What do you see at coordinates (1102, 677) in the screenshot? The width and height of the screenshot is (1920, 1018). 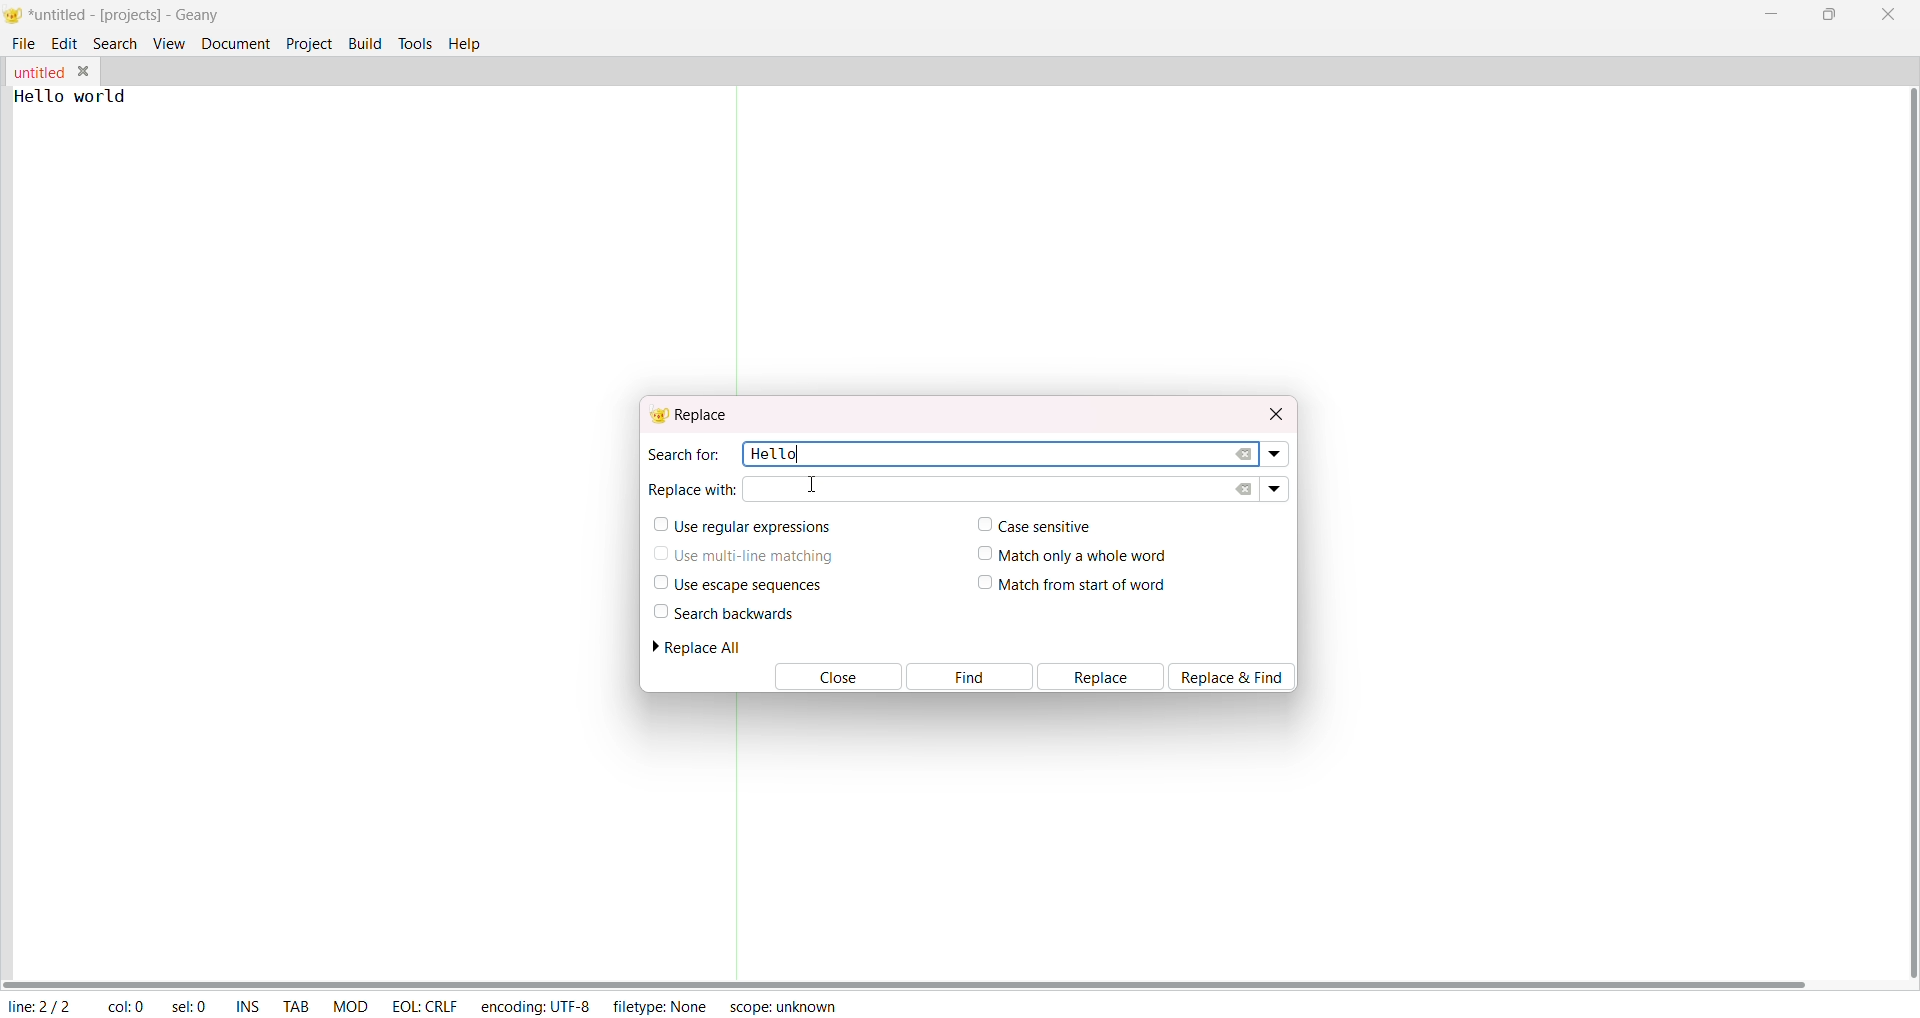 I see `replace` at bounding box center [1102, 677].